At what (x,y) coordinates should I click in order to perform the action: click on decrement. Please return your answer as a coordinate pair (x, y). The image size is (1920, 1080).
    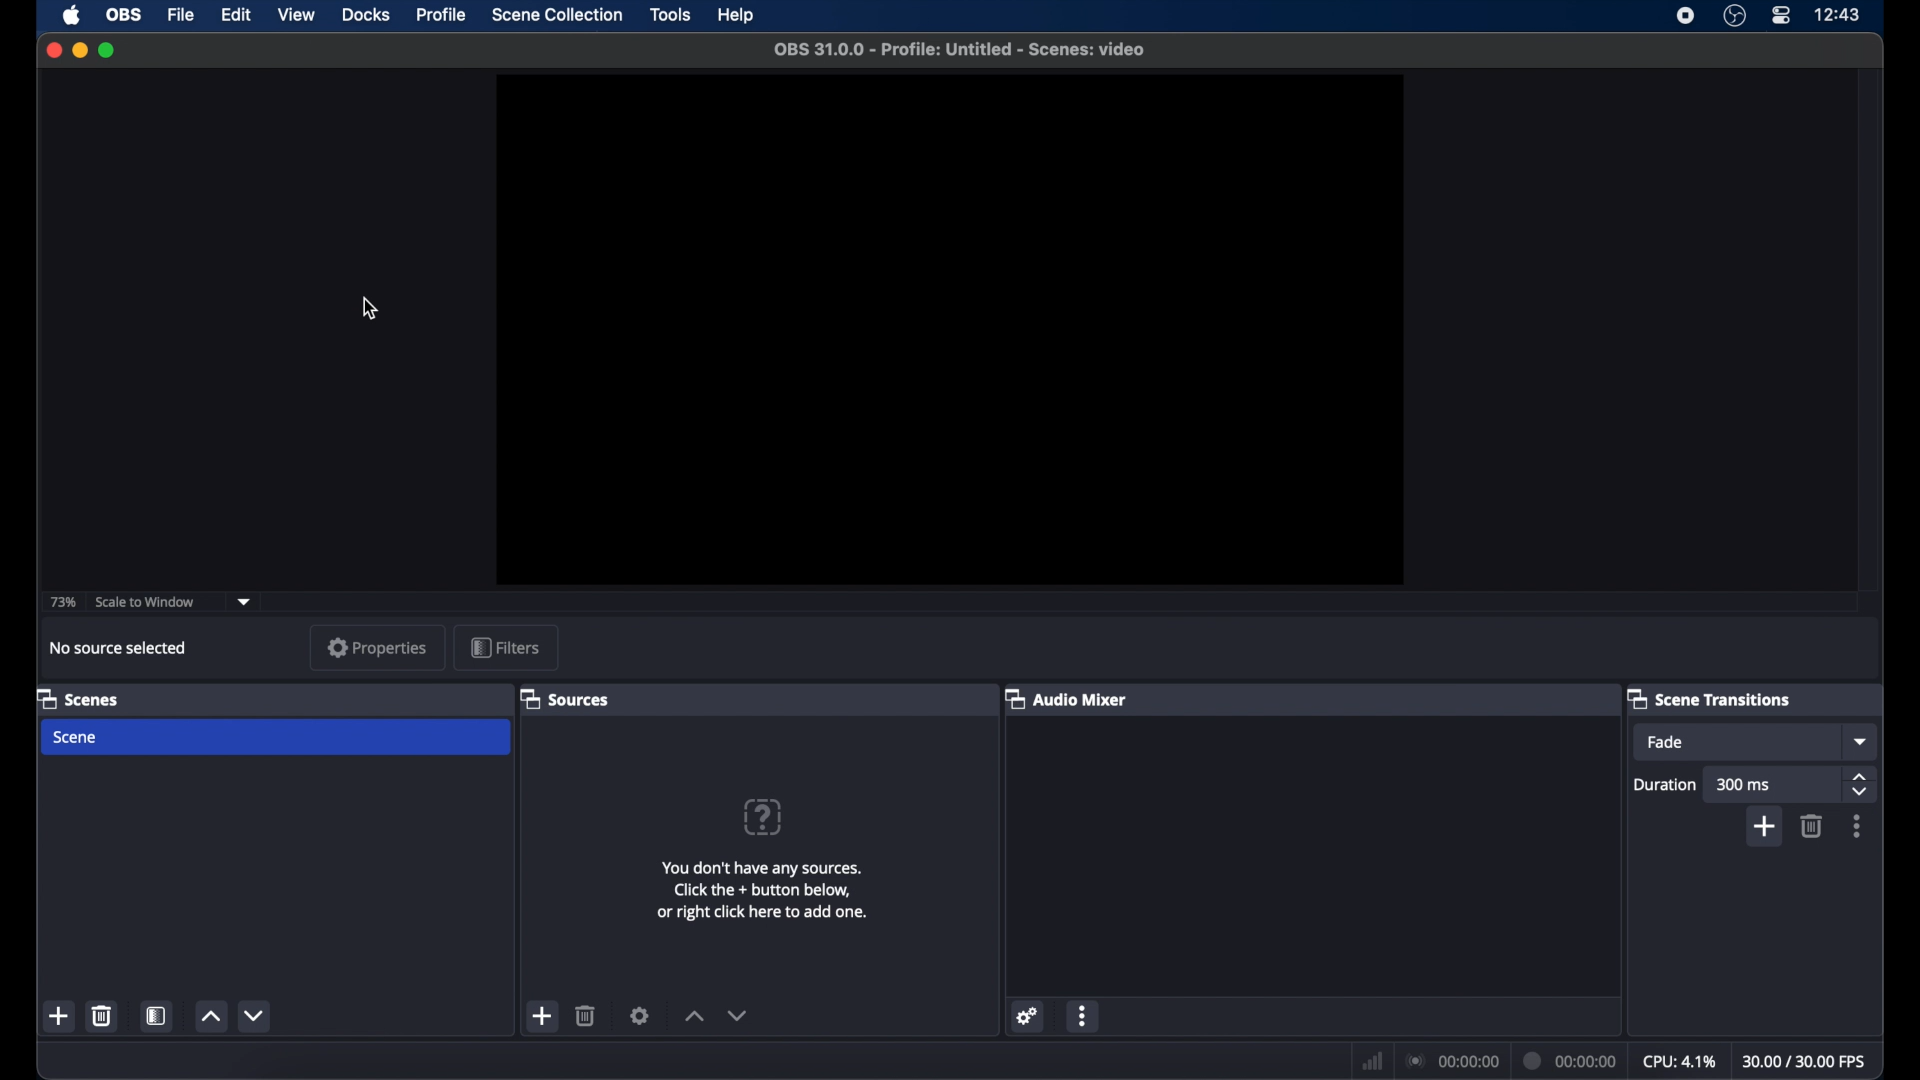
    Looking at the image, I should click on (744, 1015).